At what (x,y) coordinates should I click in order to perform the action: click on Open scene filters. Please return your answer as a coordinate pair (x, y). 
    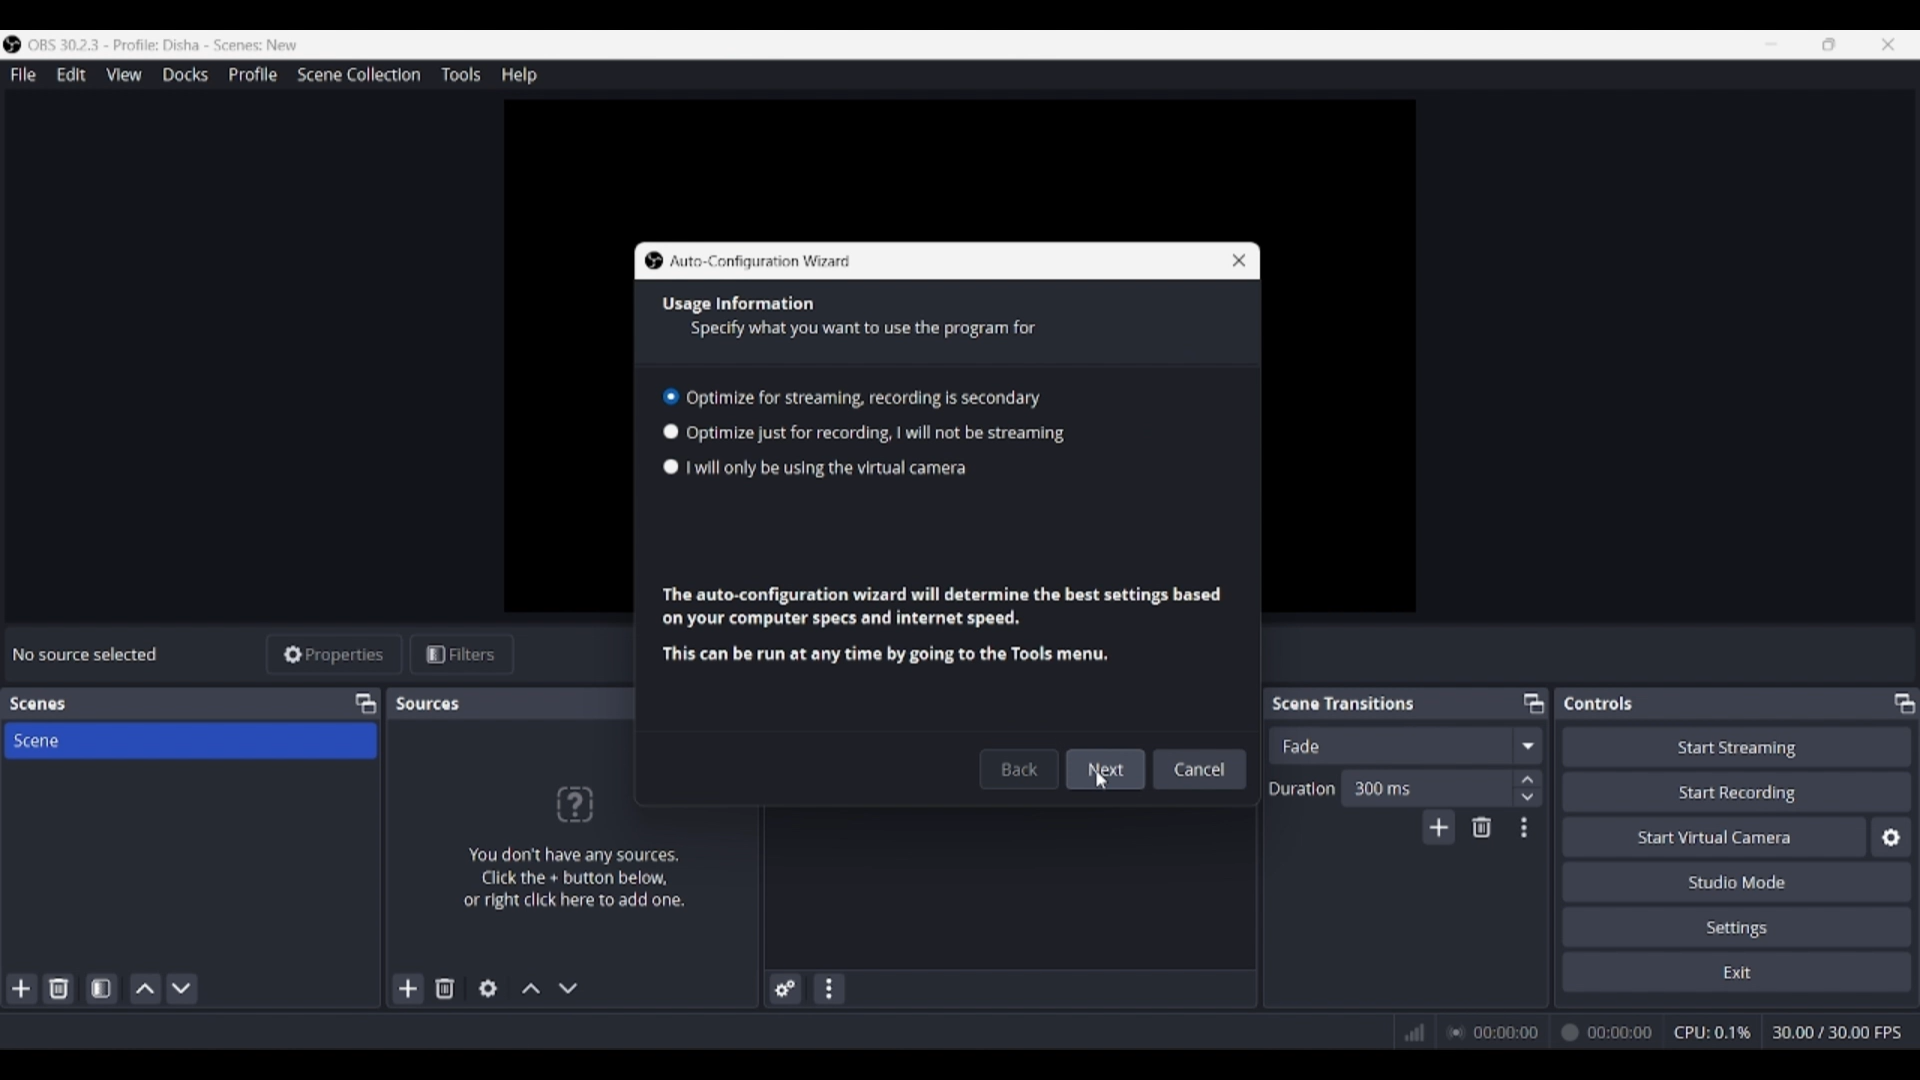
    Looking at the image, I should click on (101, 988).